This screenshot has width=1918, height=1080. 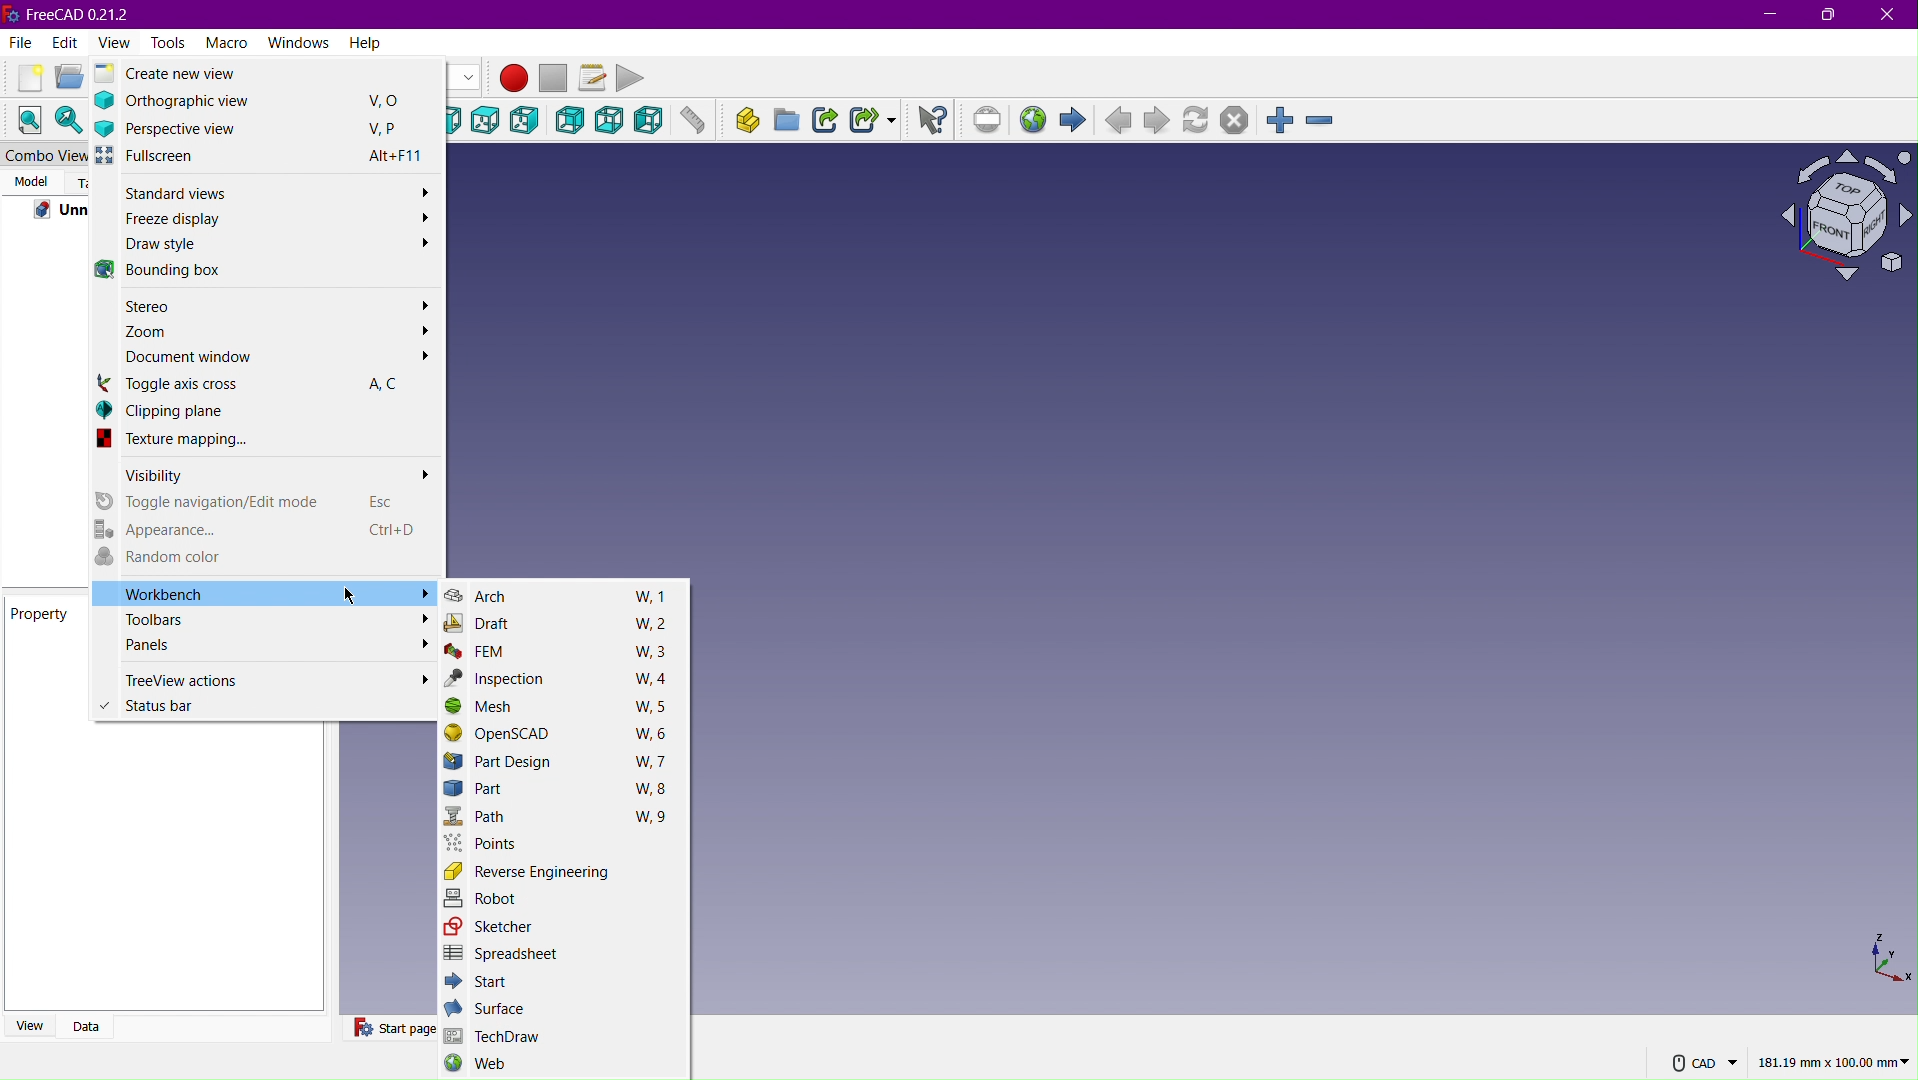 What do you see at coordinates (1687, 1057) in the screenshot?
I see `CAD` at bounding box center [1687, 1057].